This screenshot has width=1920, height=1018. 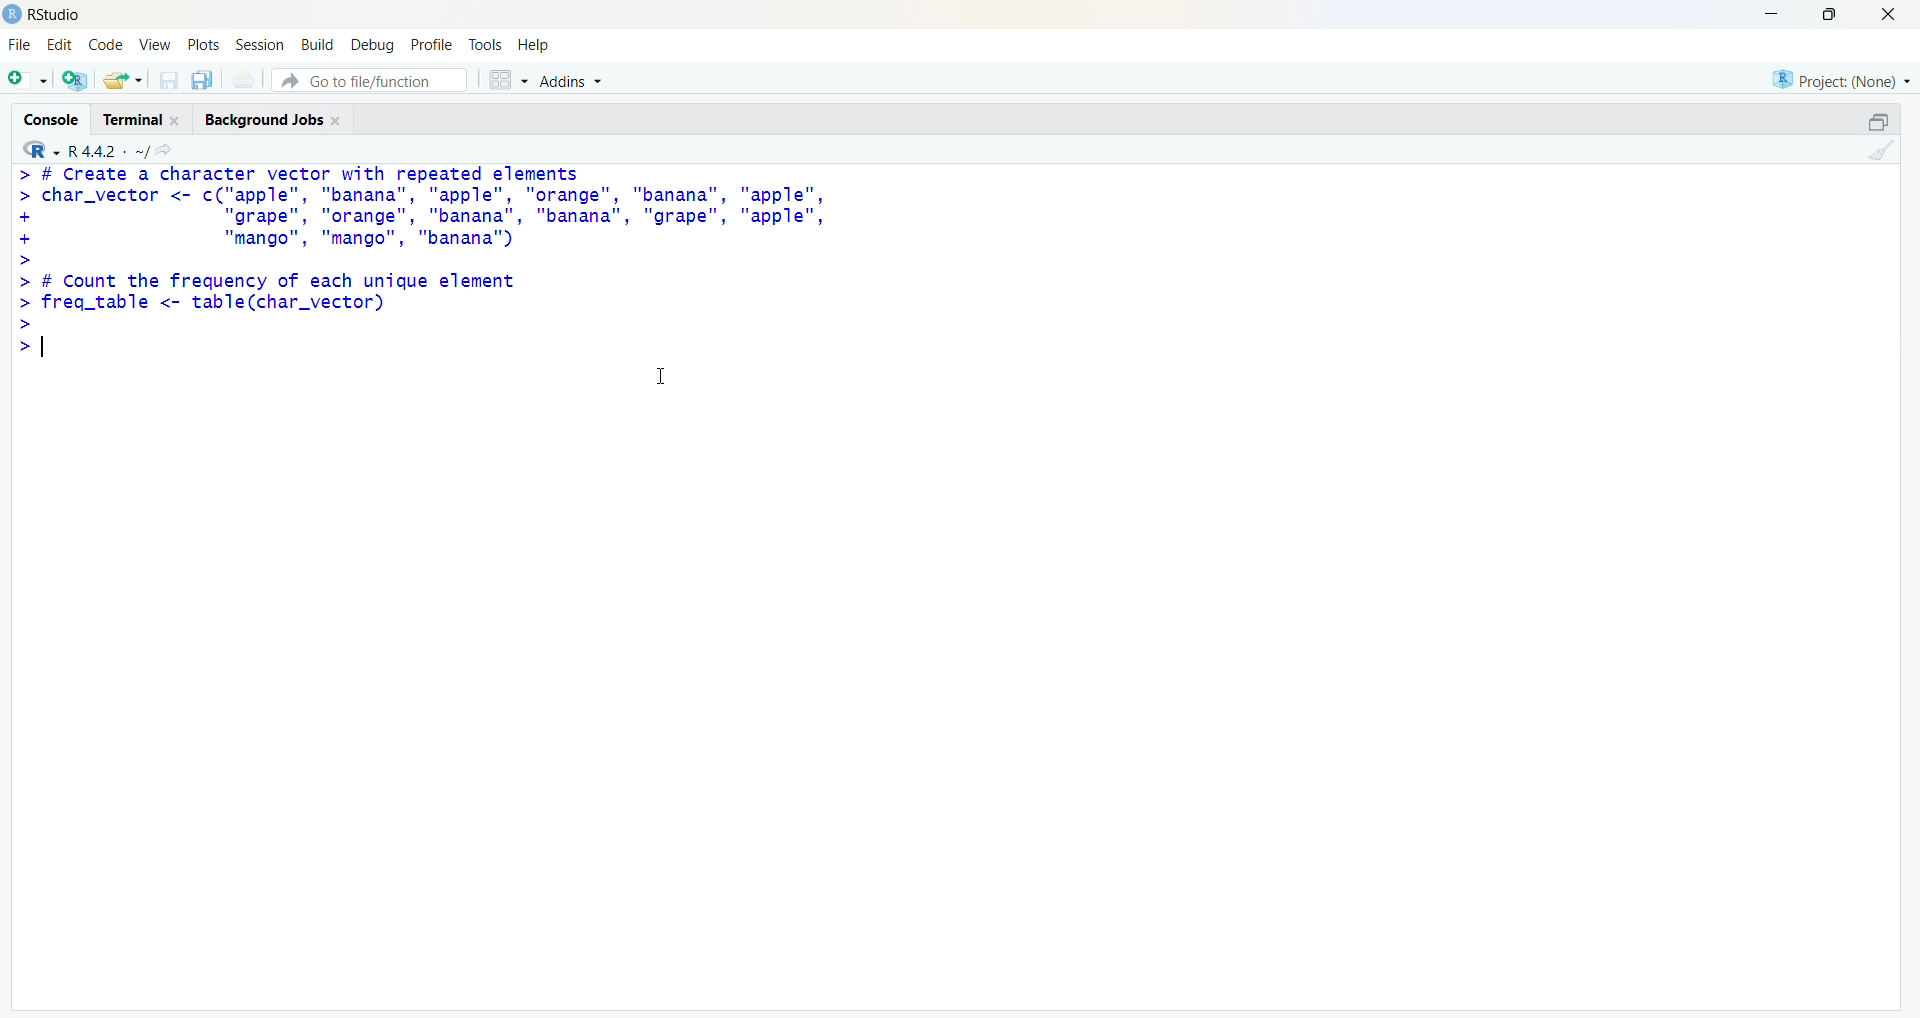 I want to click on File, so click(x=18, y=44).